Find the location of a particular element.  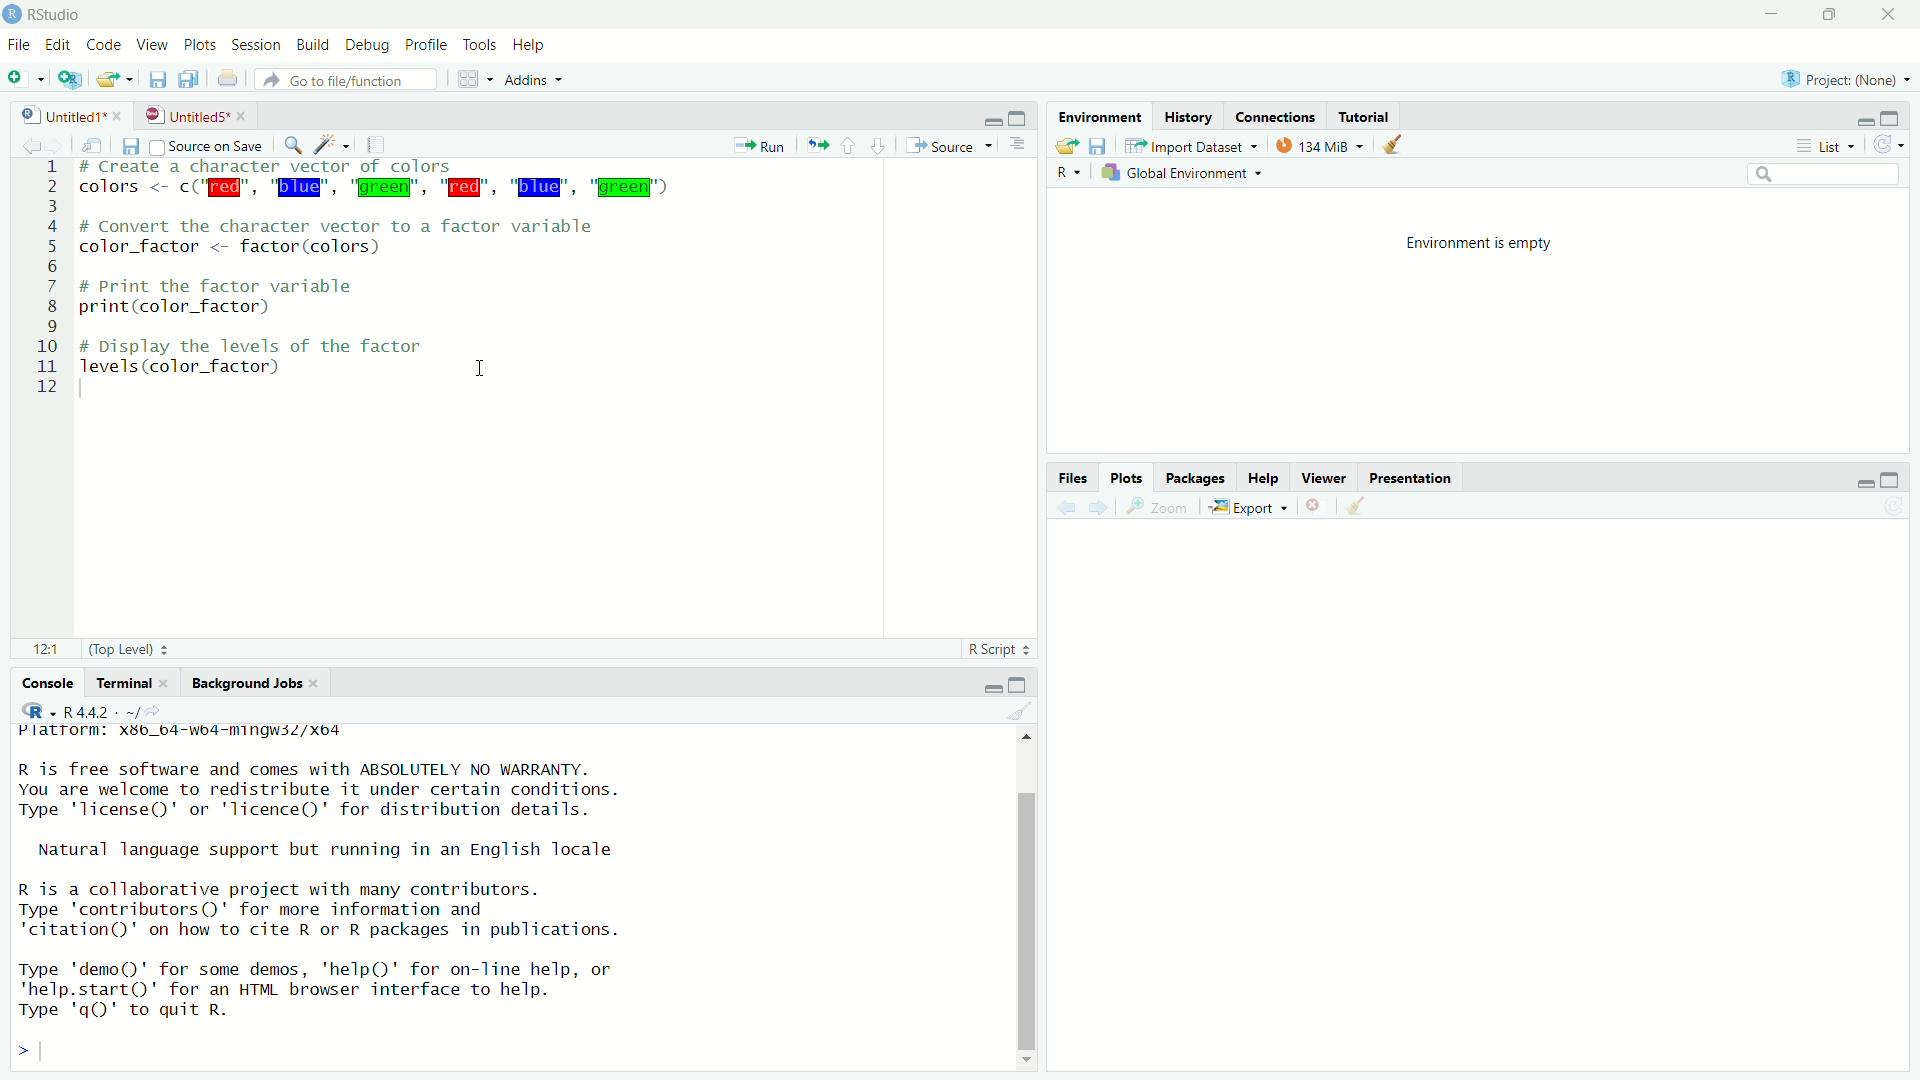

Files is located at coordinates (1071, 474).